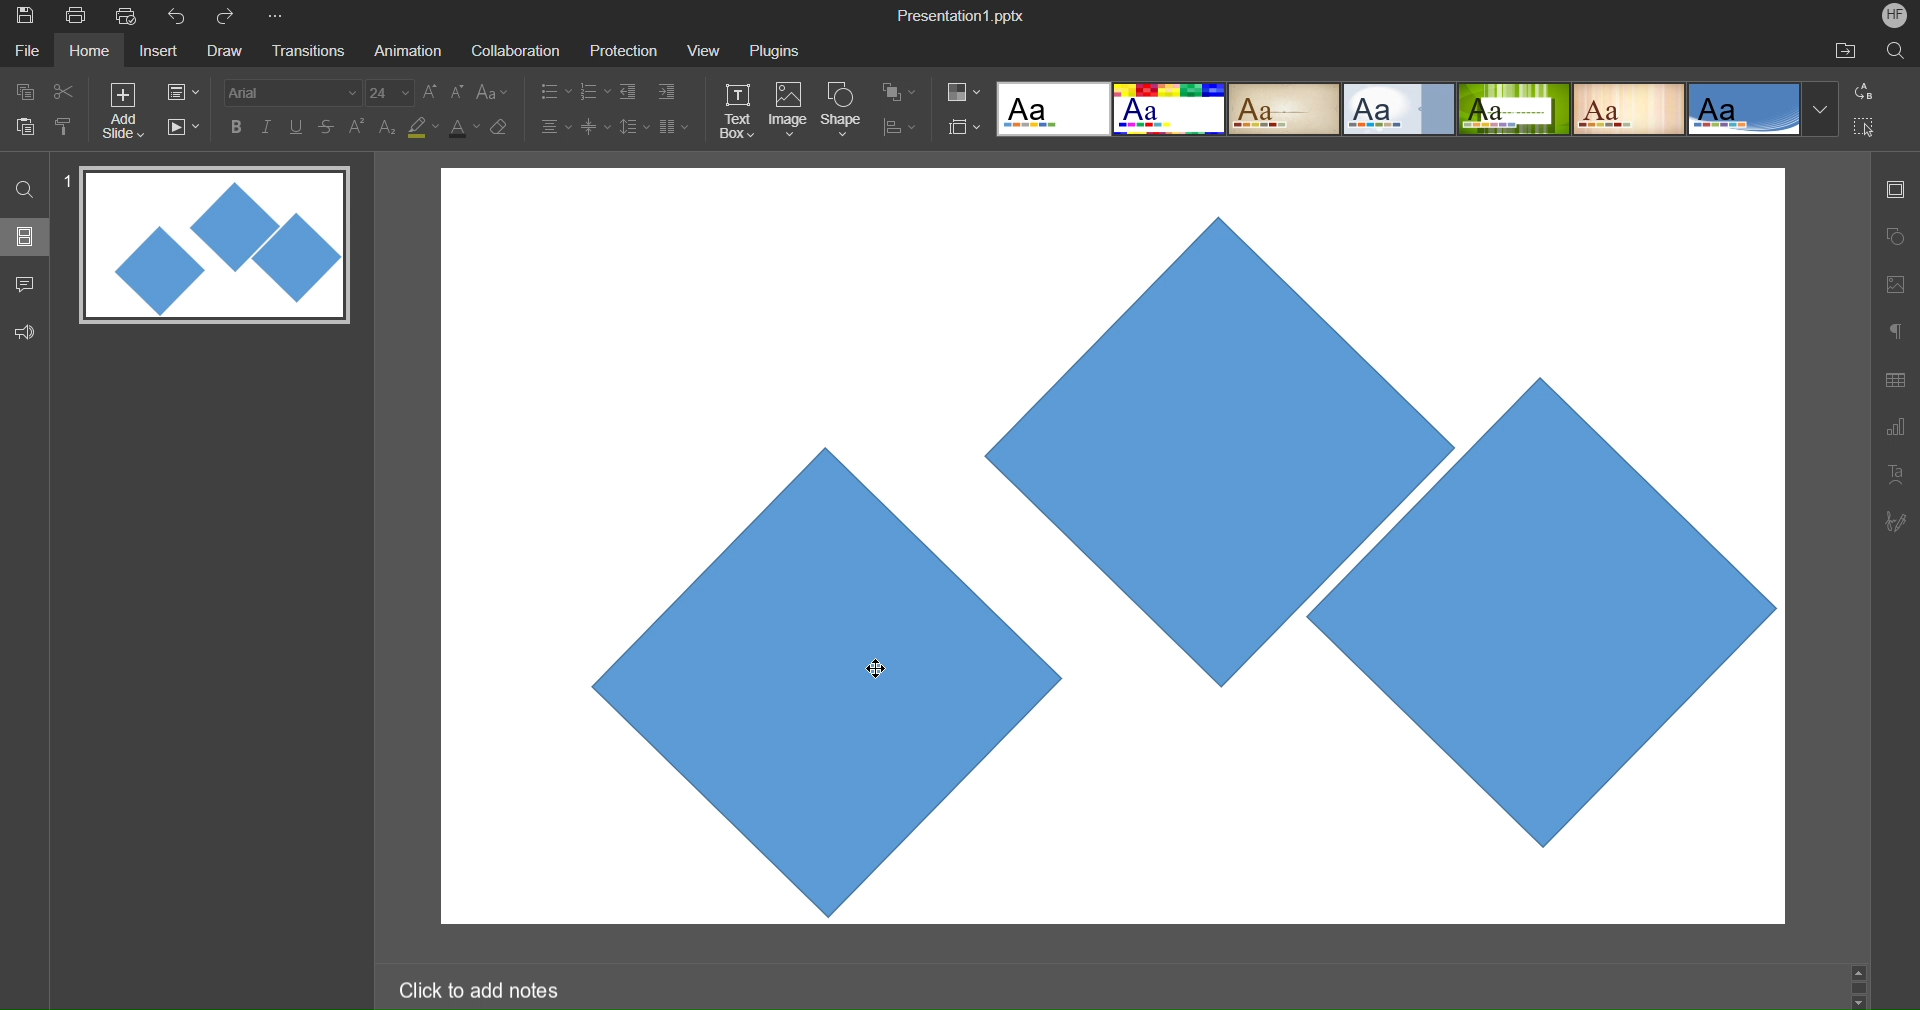 This screenshot has width=1920, height=1010. Describe the element at coordinates (1858, 985) in the screenshot. I see `scrollbar` at that location.